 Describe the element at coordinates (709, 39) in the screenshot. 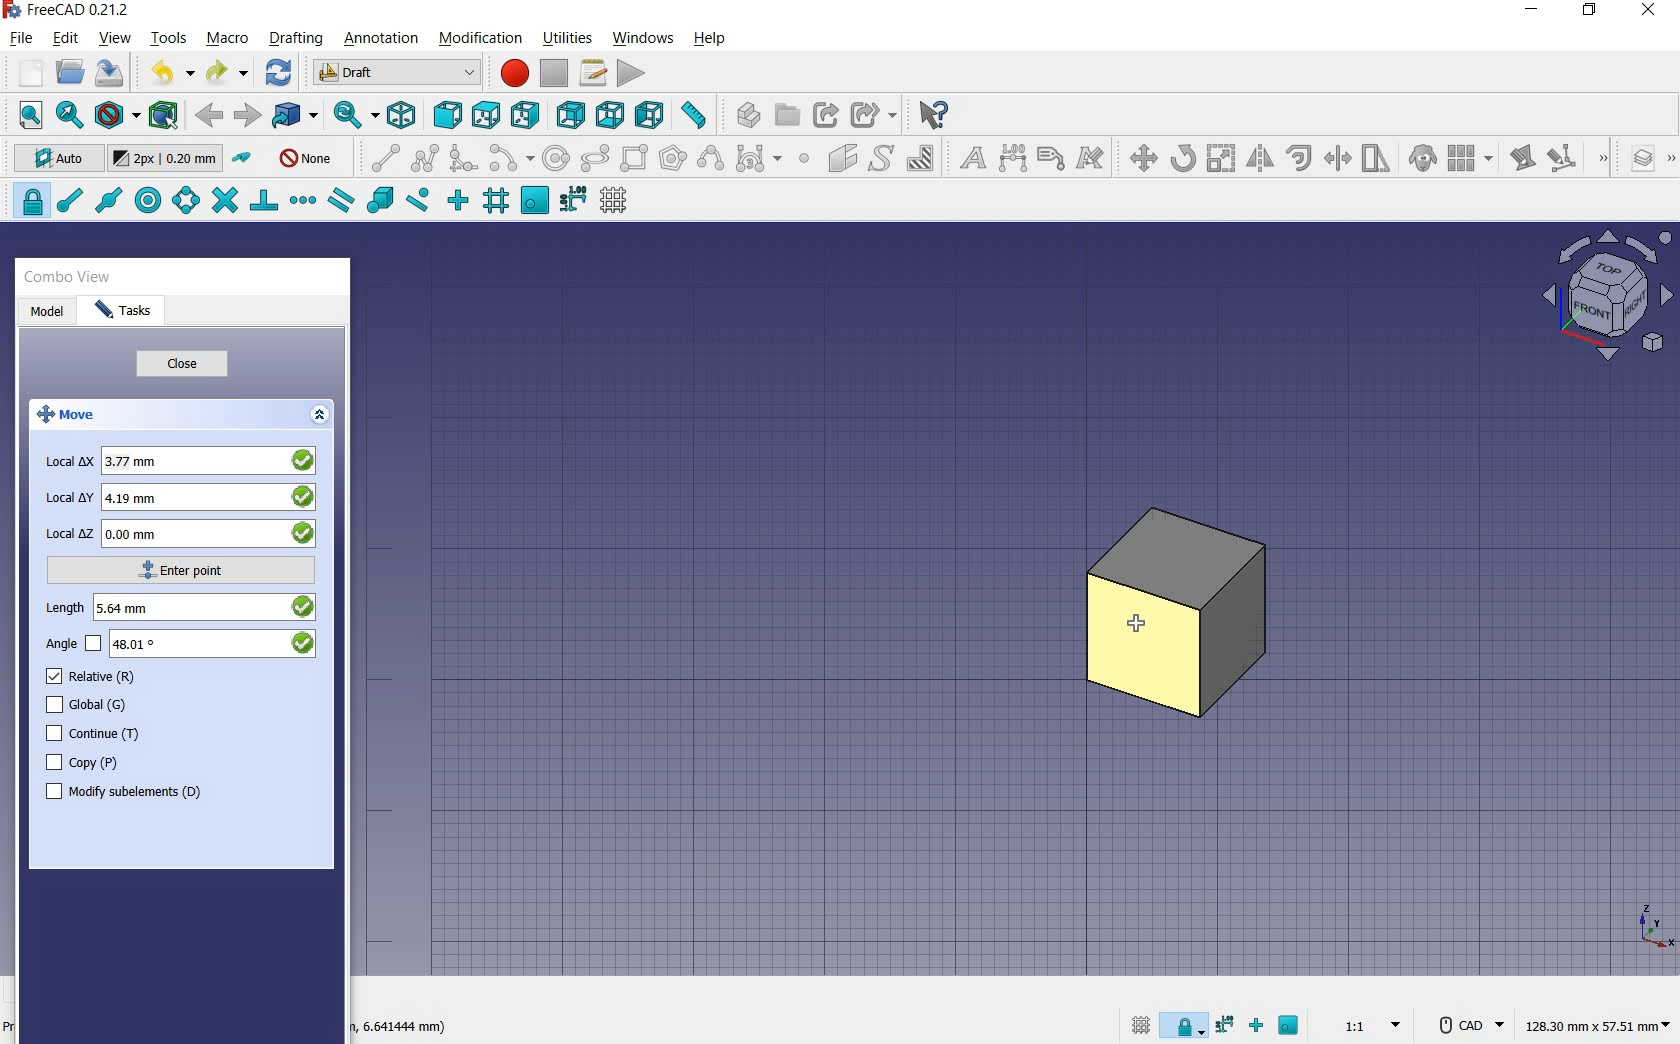

I see `help` at that location.